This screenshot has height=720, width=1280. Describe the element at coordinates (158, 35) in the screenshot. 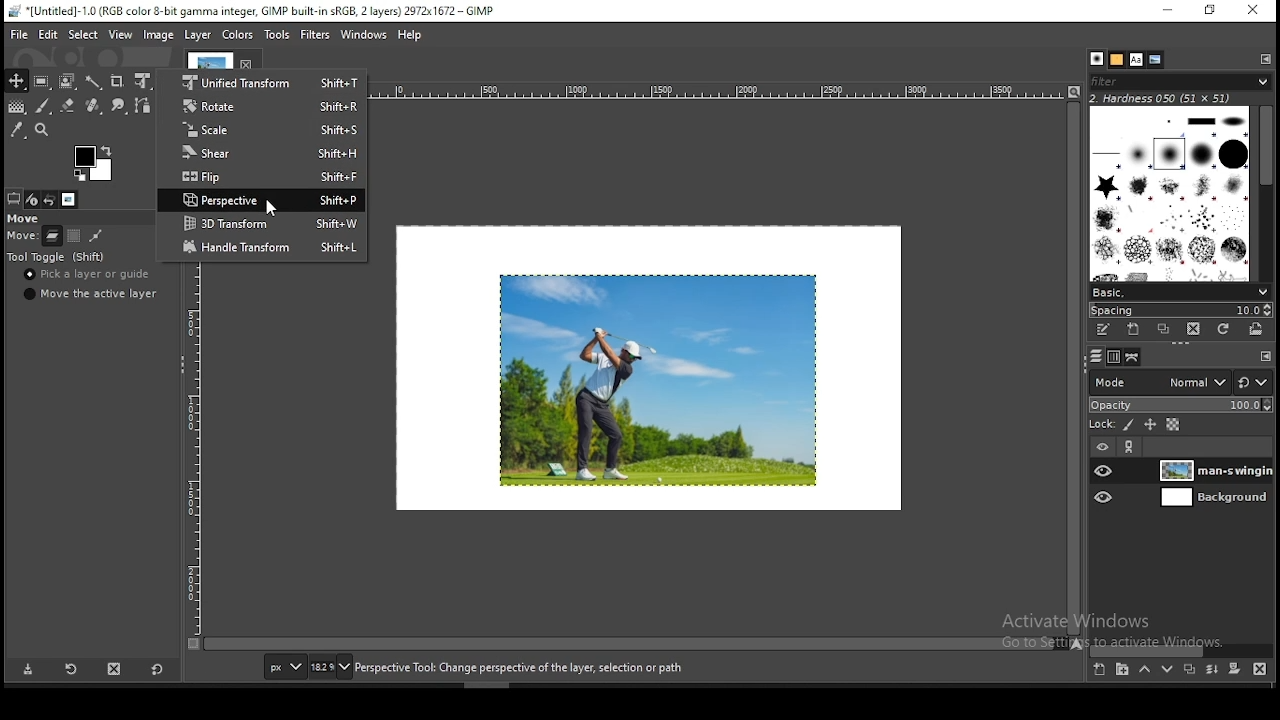

I see `image` at that location.